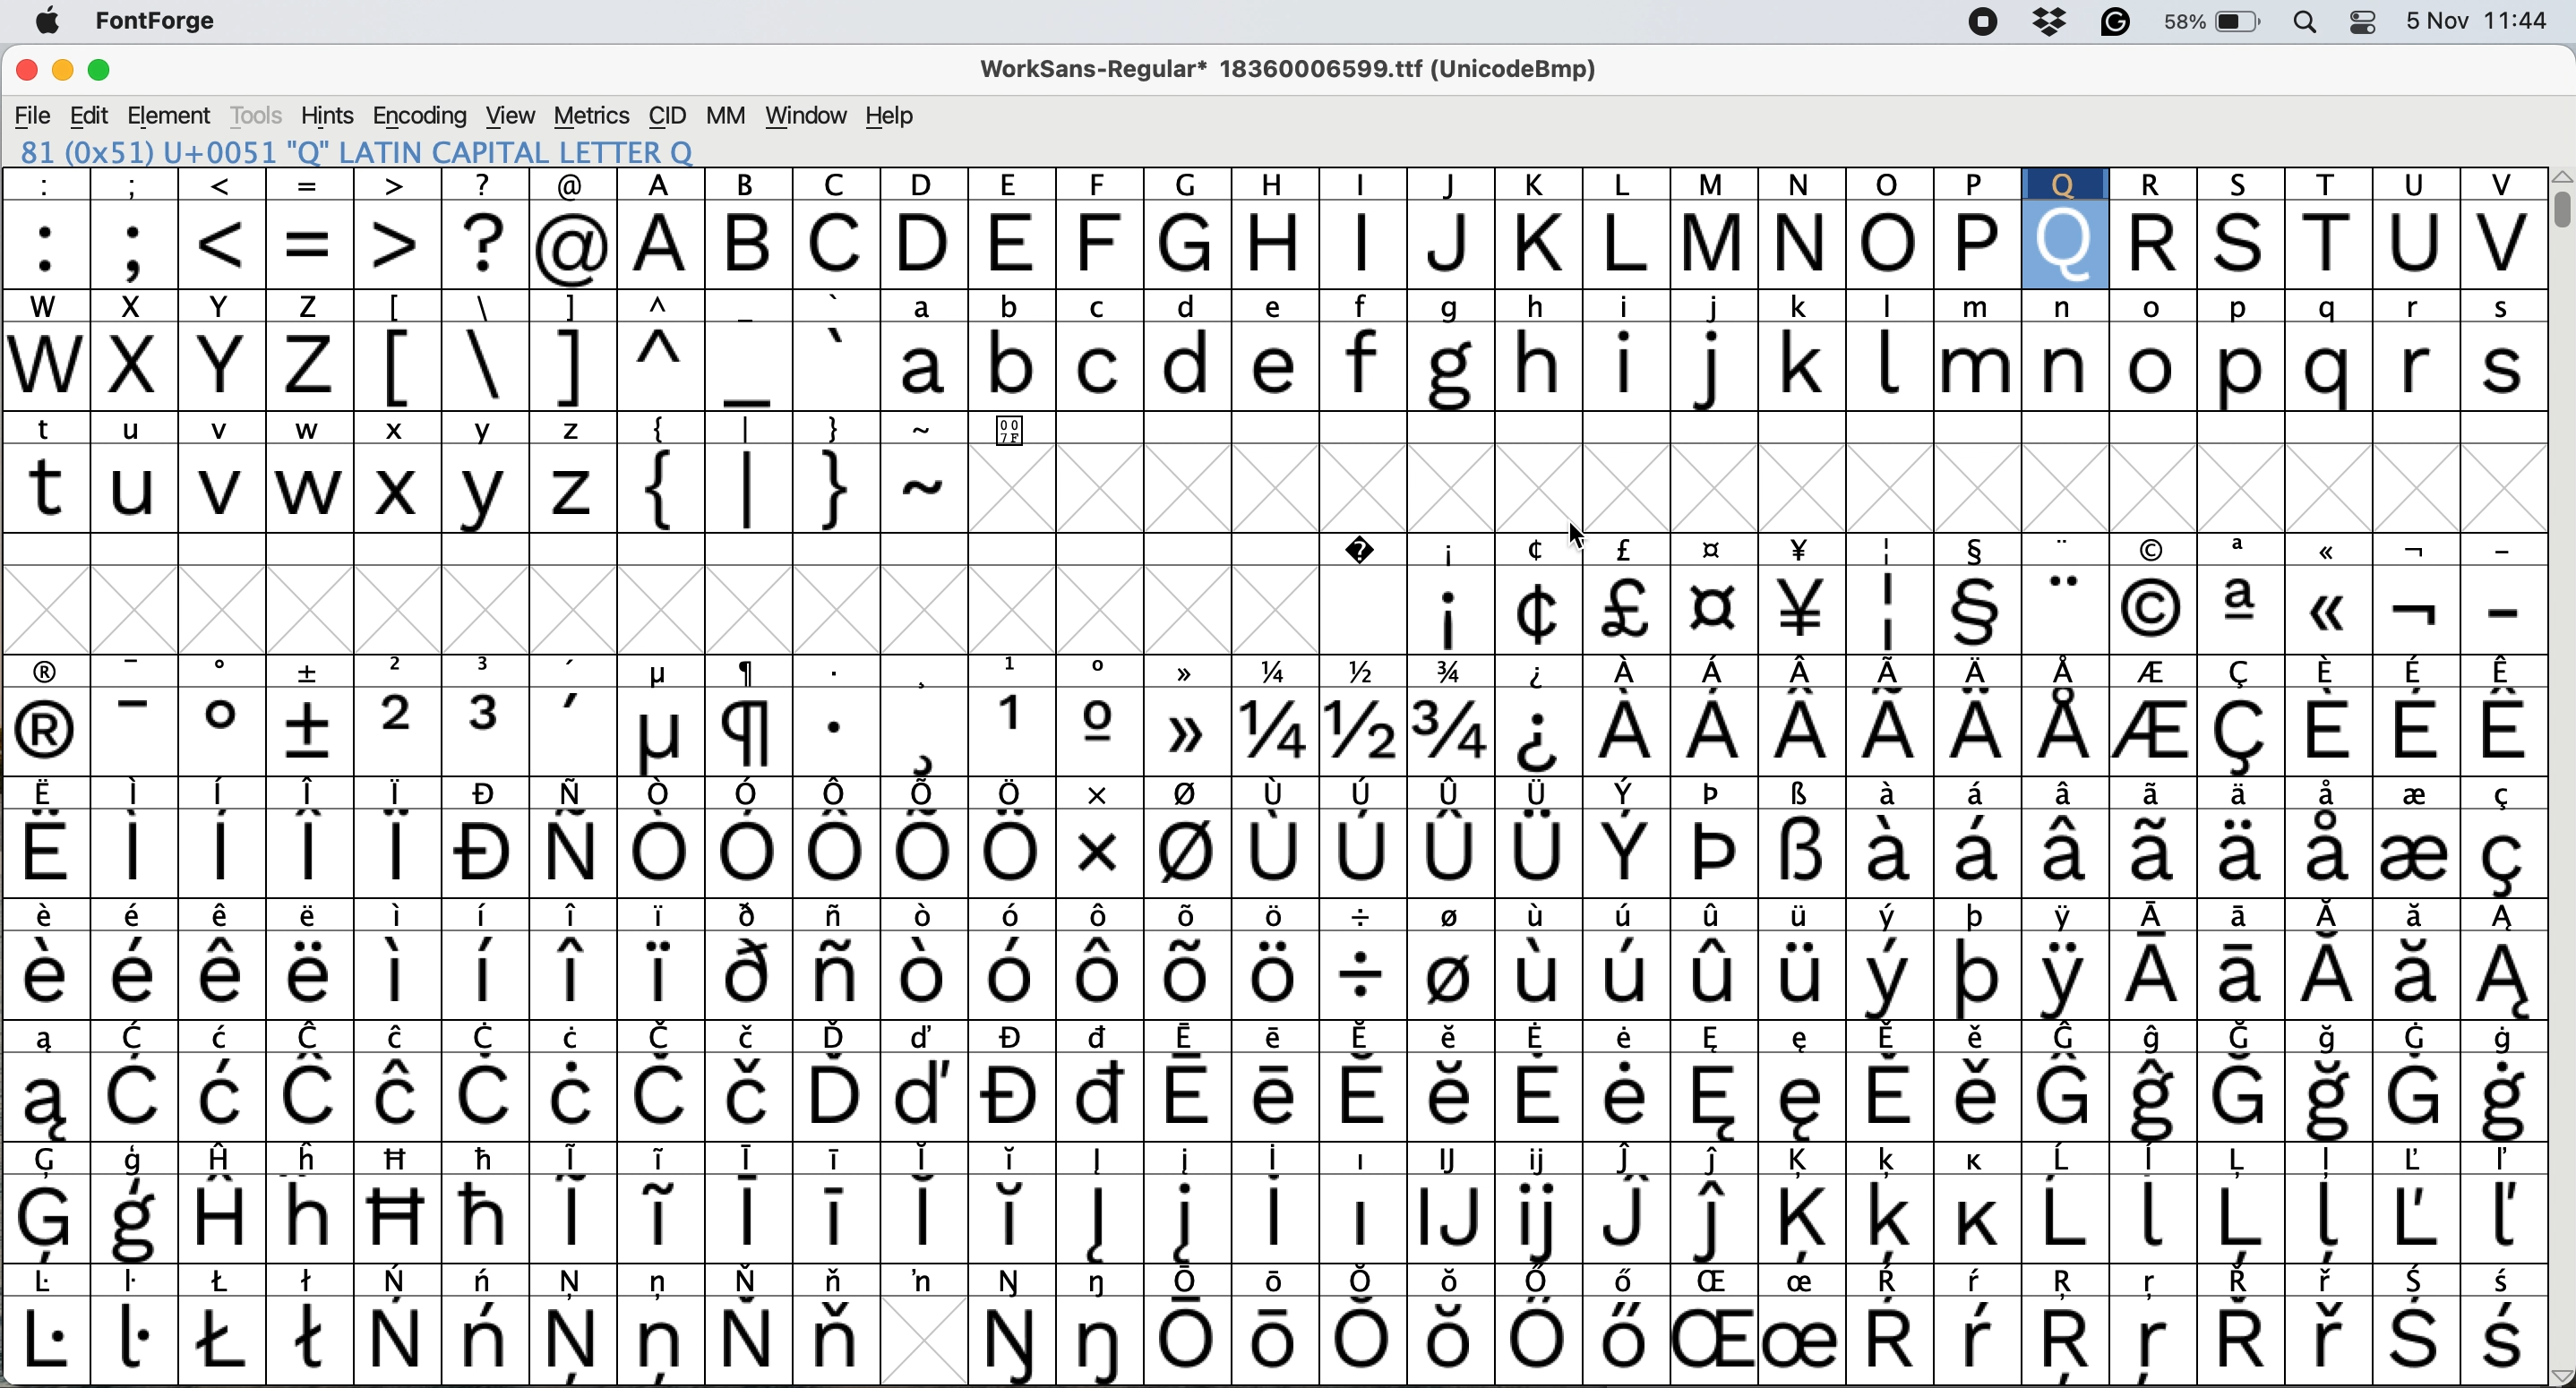 This screenshot has height=1388, width=2576. What do you see at coordinates (722, 117) in the screenshot?
I see `mm` at bounding box center [722, 117].